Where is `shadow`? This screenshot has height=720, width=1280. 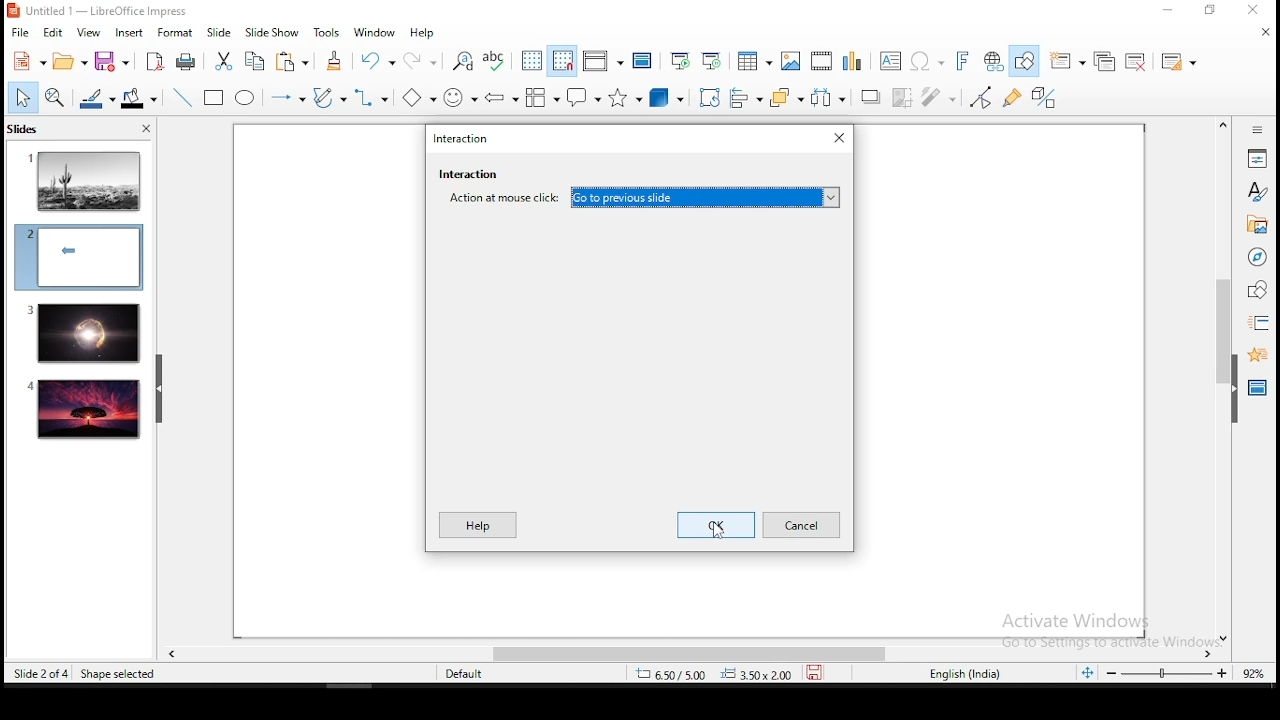
shadow is located at coordinates (870, 95).